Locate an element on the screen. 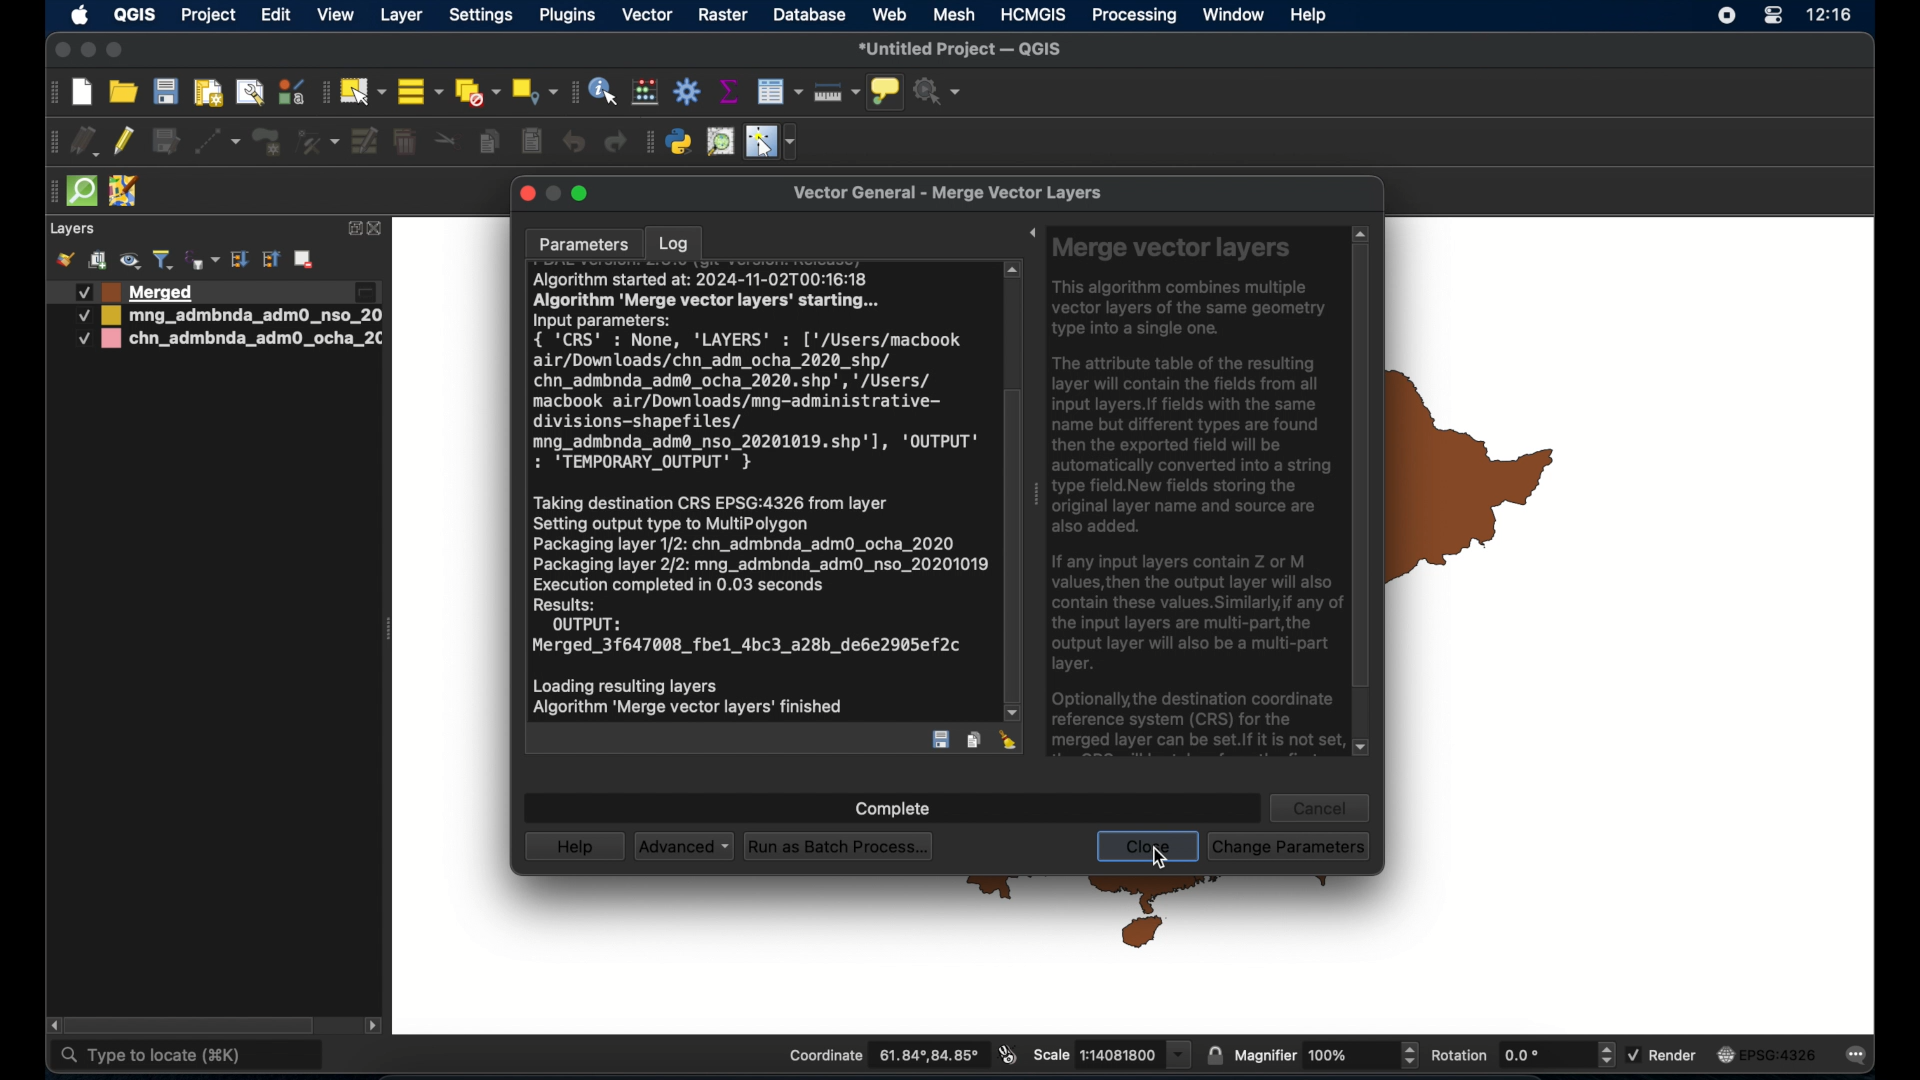 Image resolution: width=1920 pixels, height=1080 pixels. scroll up is located at coordinates (1359, 231).